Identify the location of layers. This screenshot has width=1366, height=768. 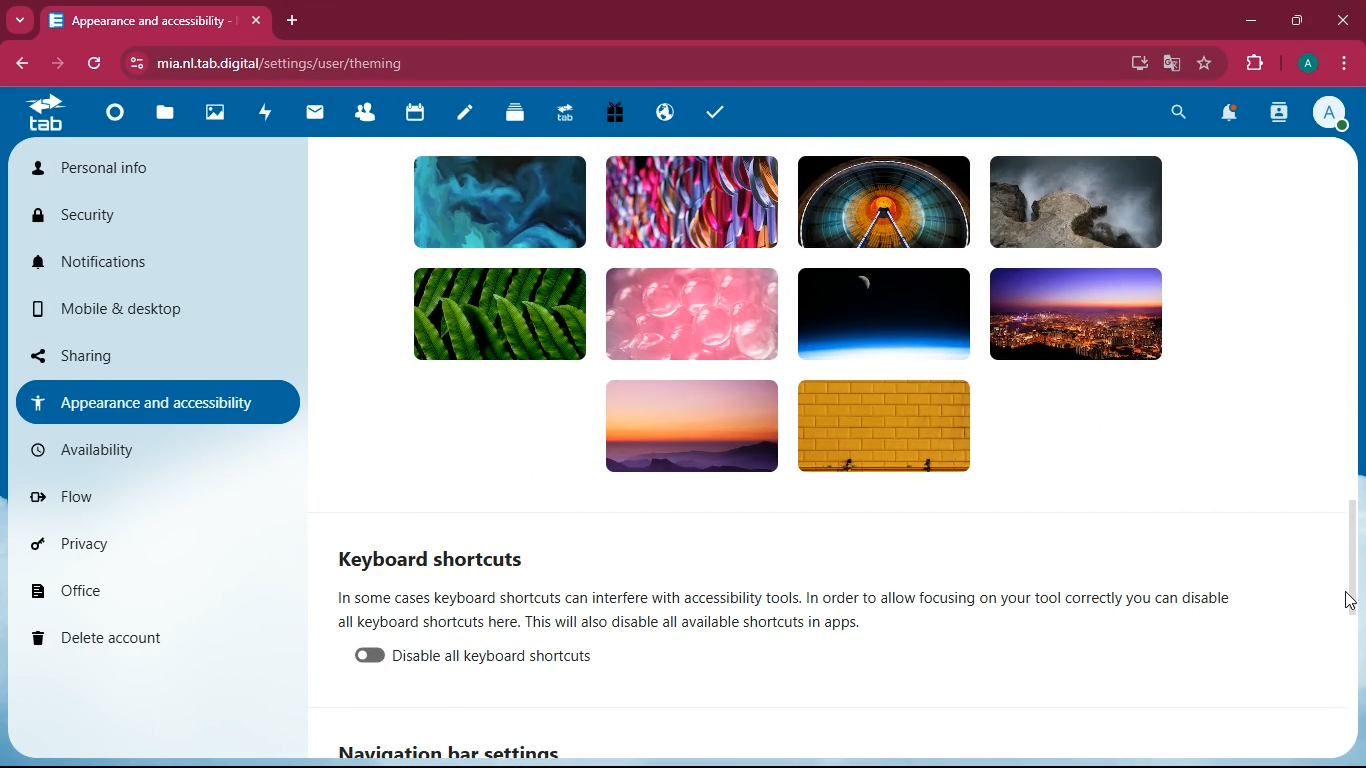
(517, 115).